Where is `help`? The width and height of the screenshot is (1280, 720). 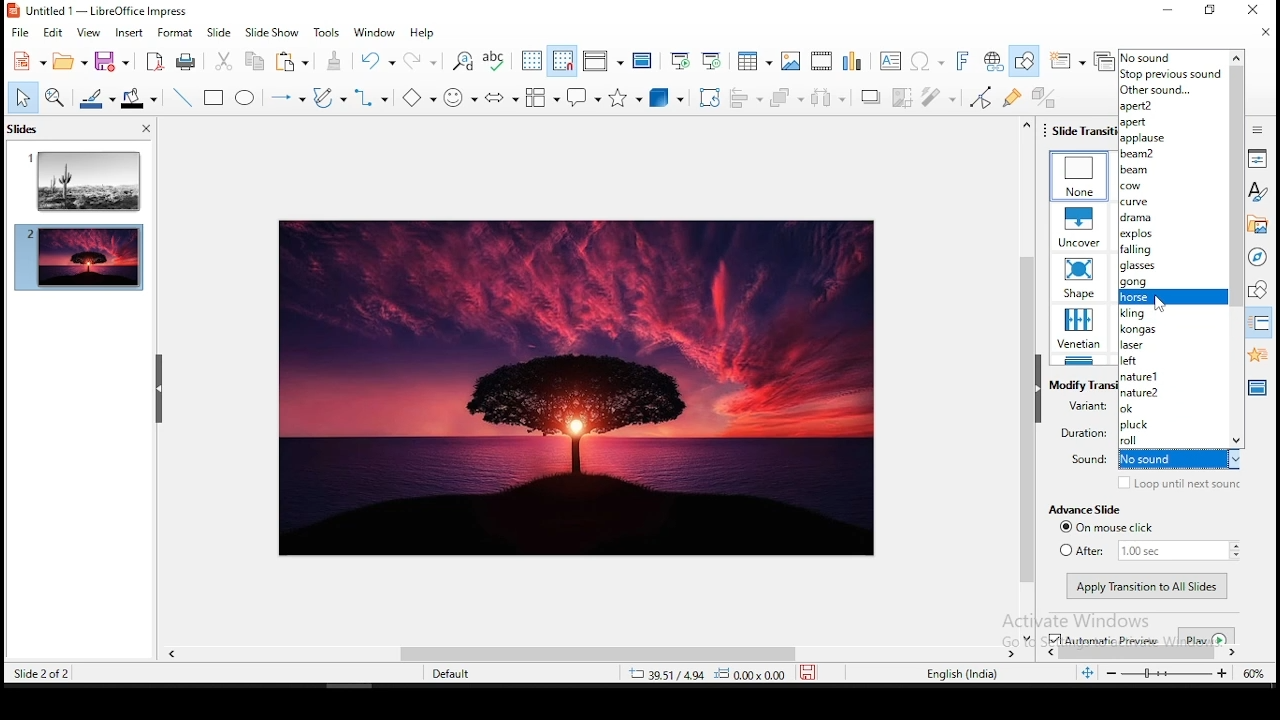
help is located at coordinates (423, 34).